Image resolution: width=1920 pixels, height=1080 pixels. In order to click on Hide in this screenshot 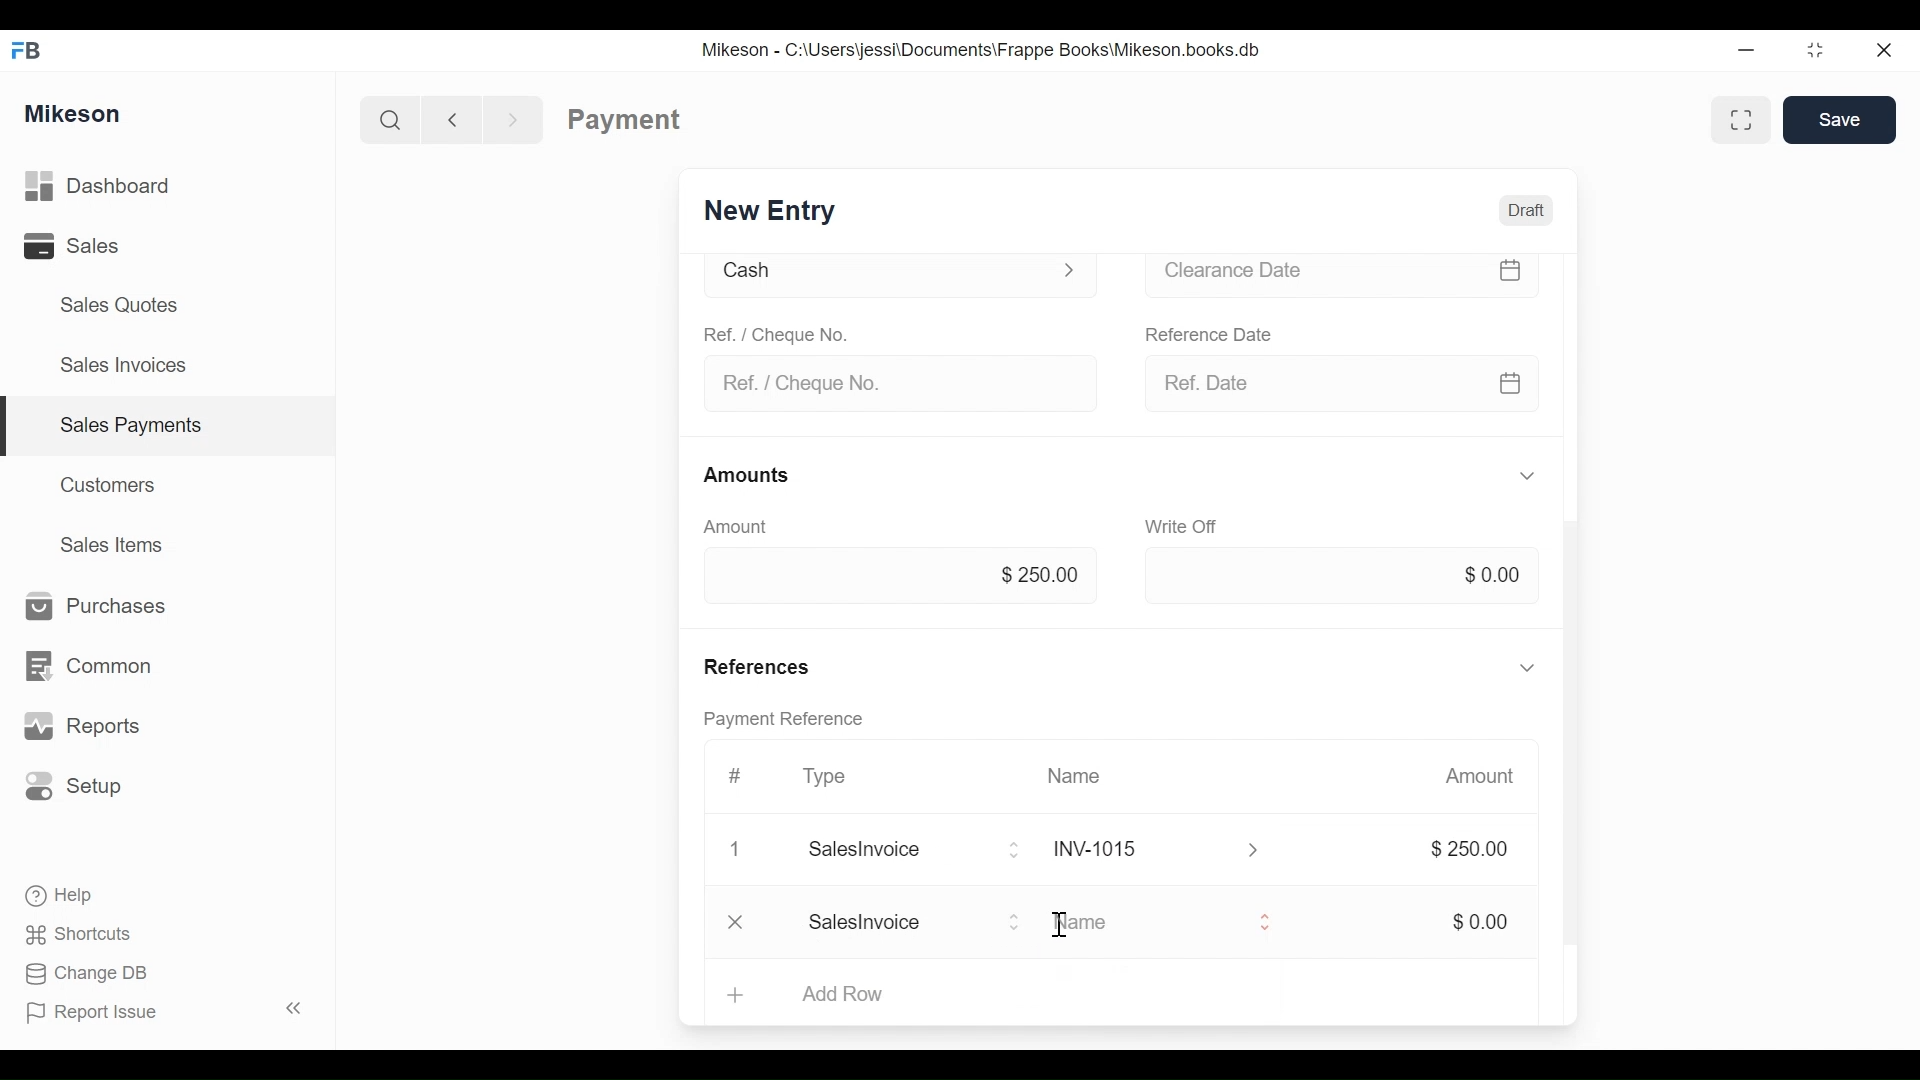, I will do `click(1528, 665)`.